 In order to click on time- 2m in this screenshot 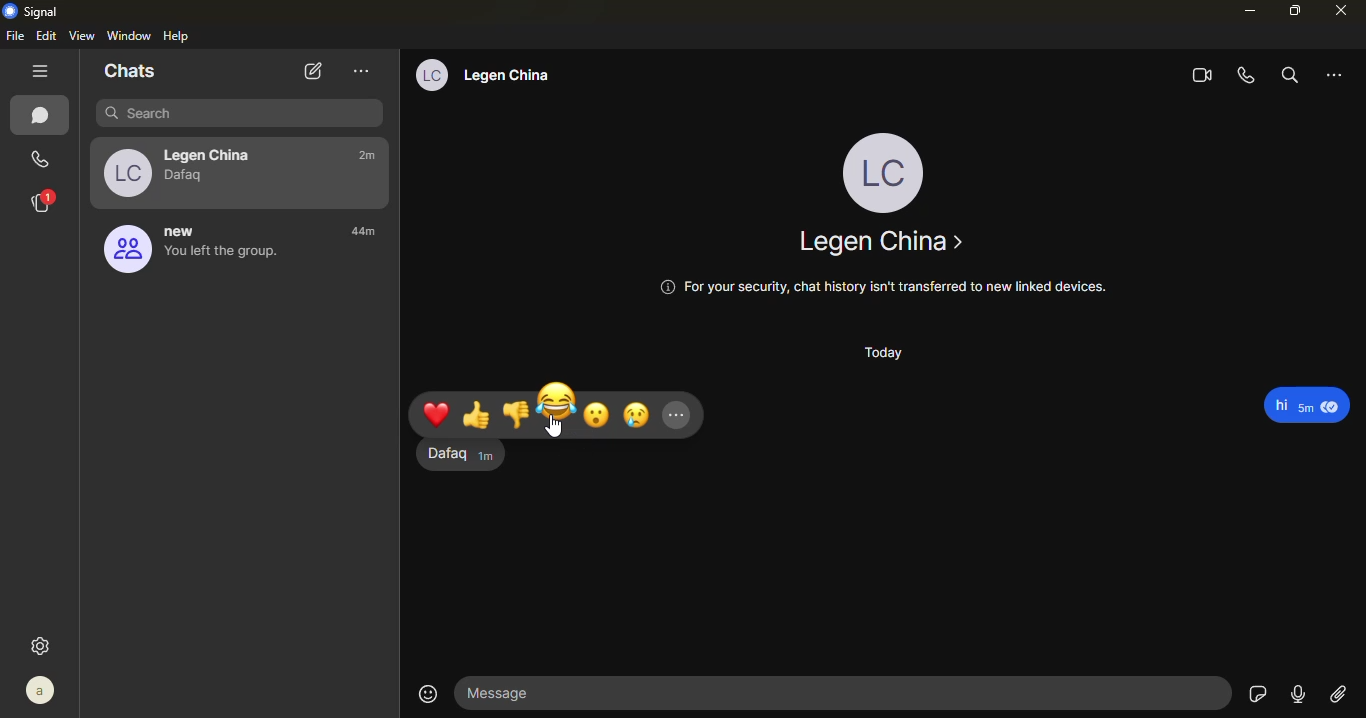, I will do `click(368, 157)`.